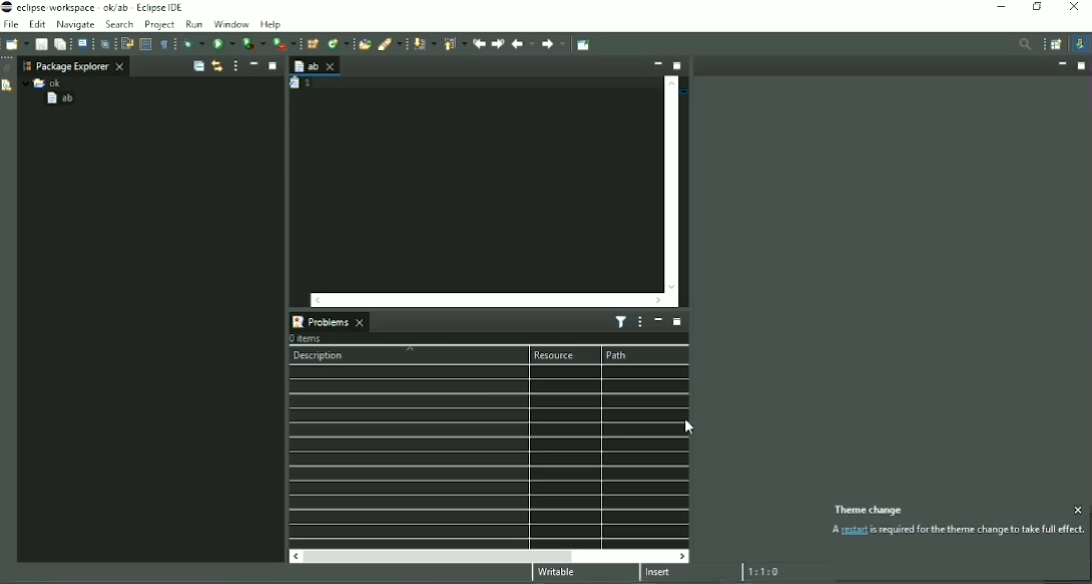 The height and width of the screenshot is (584, 1092). I want to click on Access commands and other items, so click(1026, 43).